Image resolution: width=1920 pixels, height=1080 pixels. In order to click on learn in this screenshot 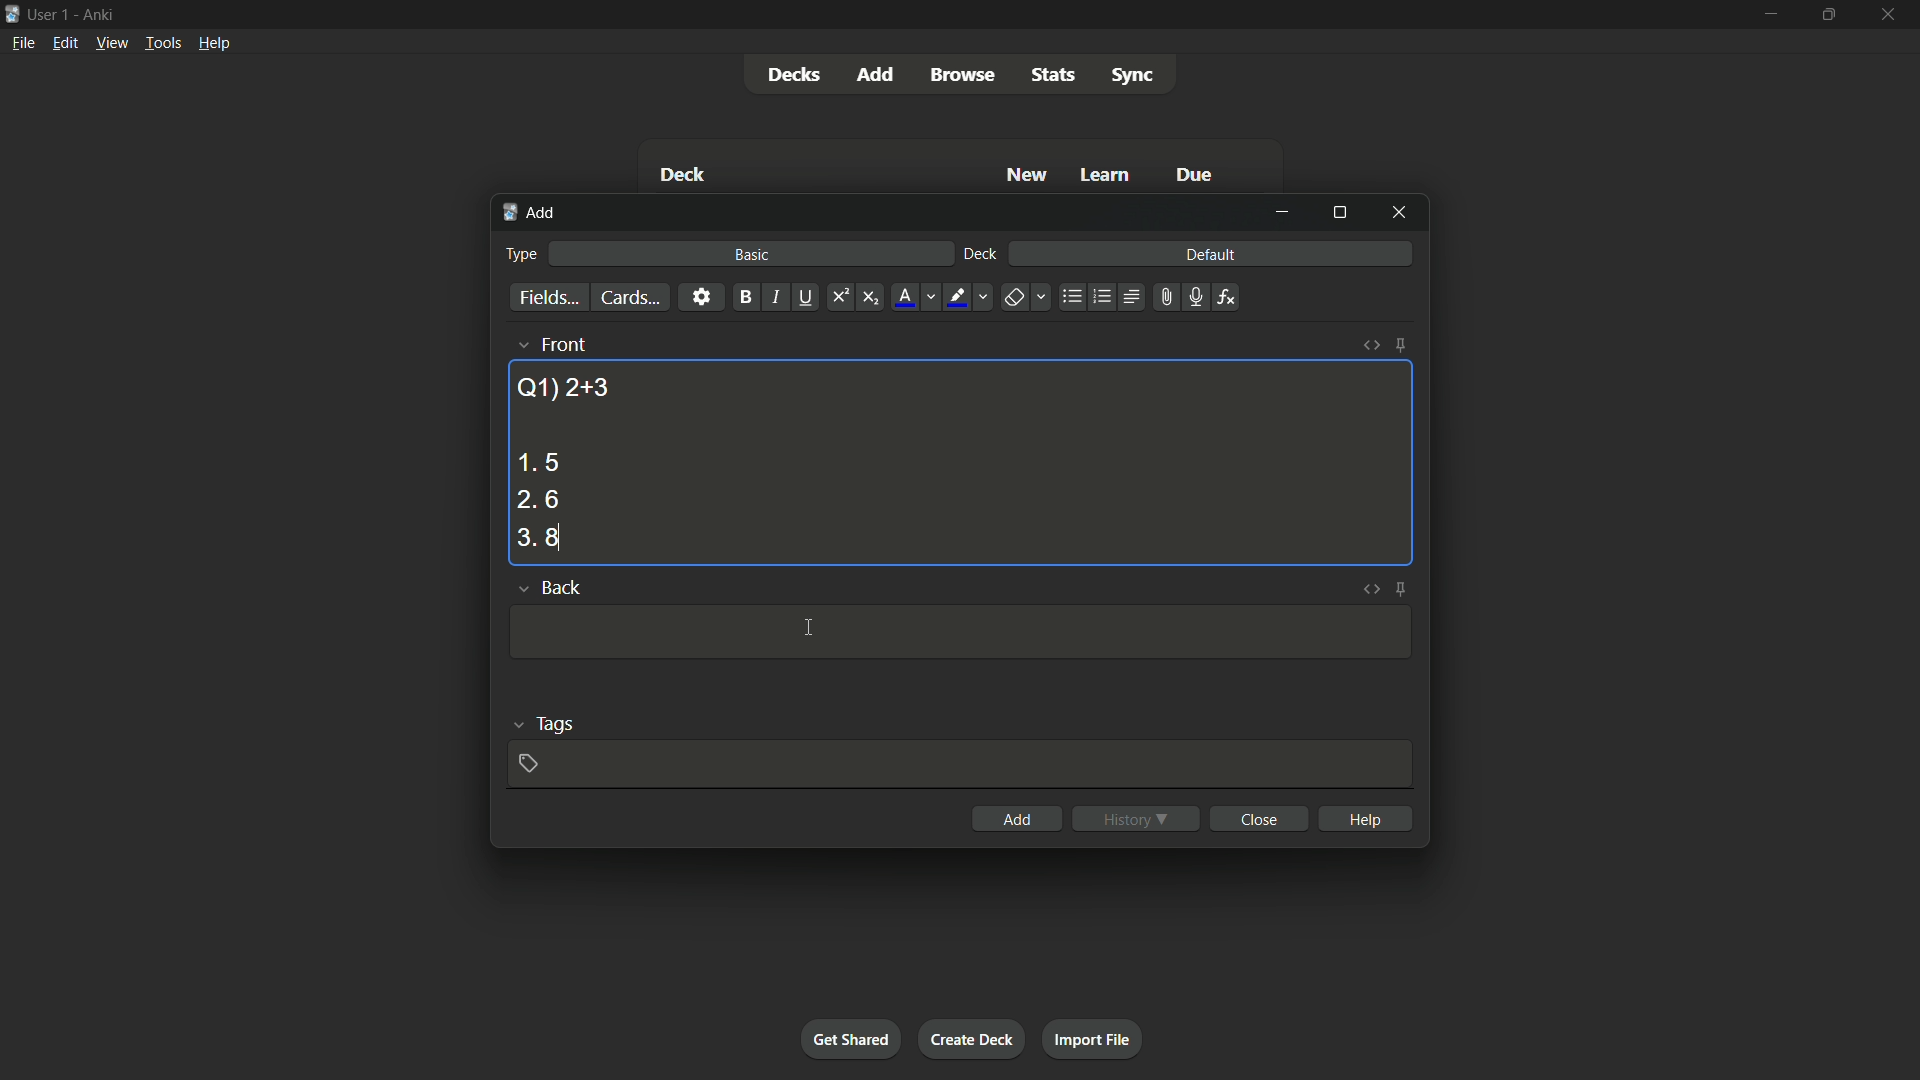, I will do `click(1105, 176)`.